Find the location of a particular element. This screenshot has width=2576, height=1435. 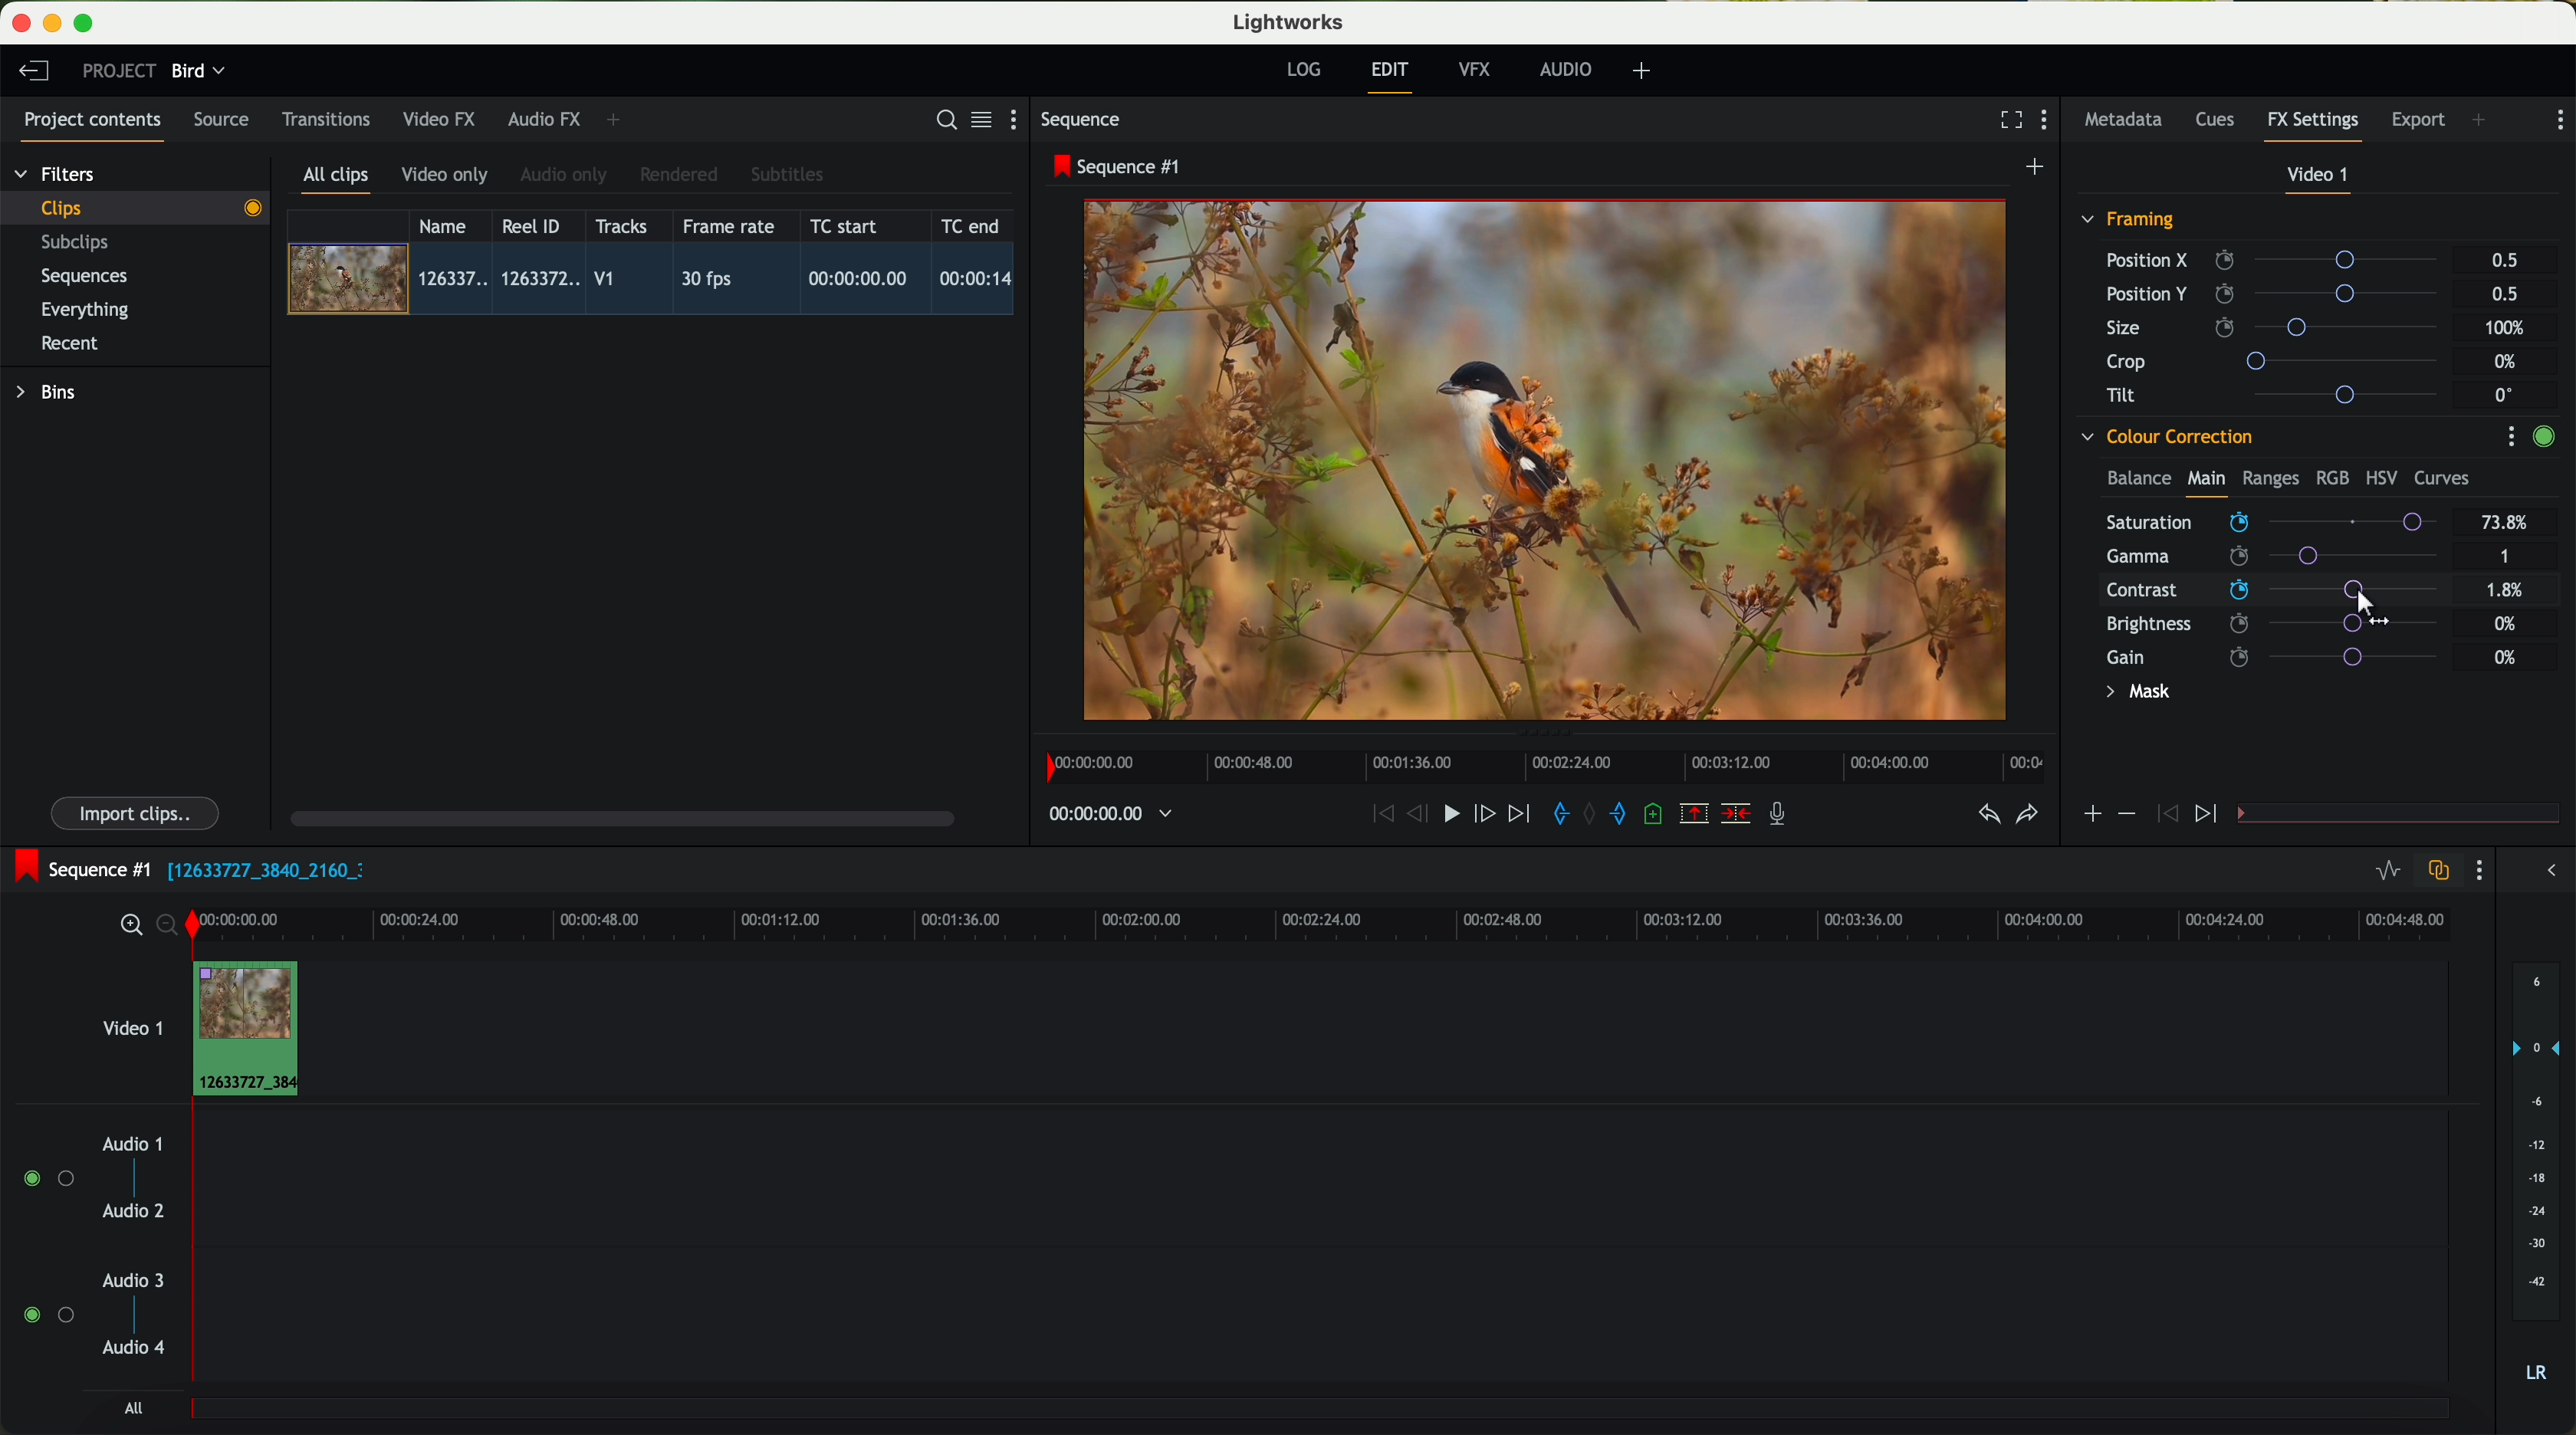

icon is located at coordinates (2125, 814).